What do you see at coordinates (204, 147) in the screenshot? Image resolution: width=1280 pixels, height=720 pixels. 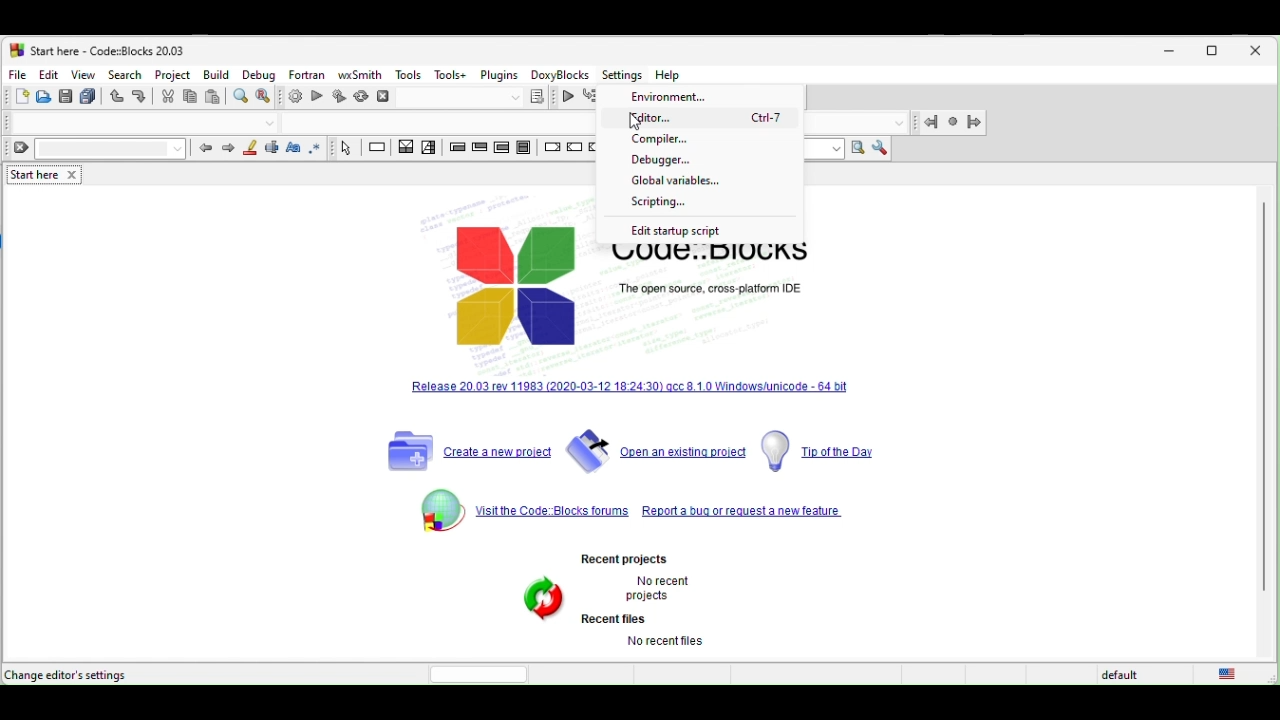 I see `prev` at bounding box center [204, 147].